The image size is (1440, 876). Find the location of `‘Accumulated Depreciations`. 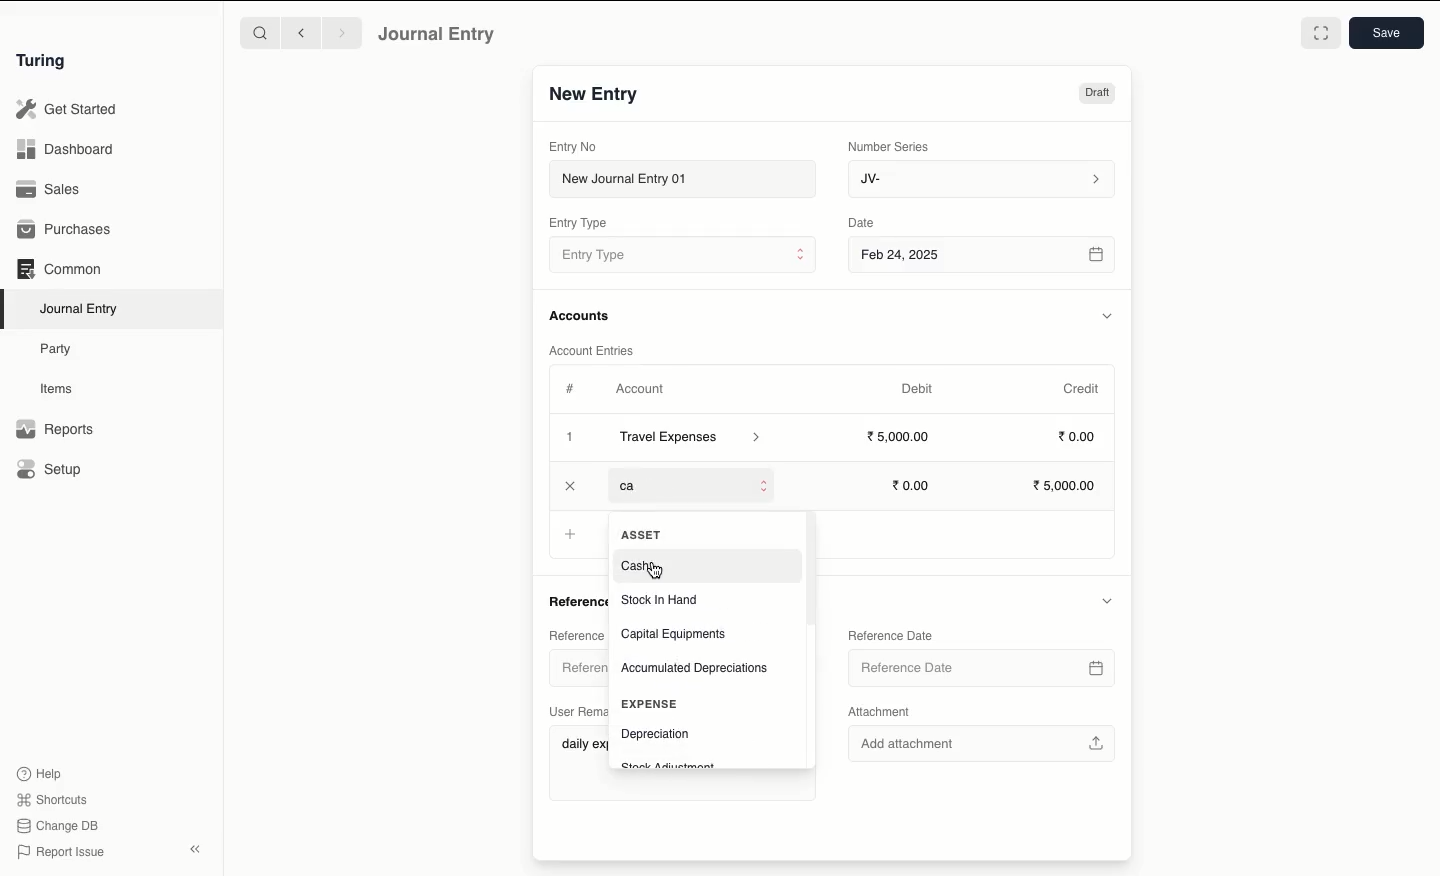

‘Accumulated Depreciations is located at coordinates (695, 668).